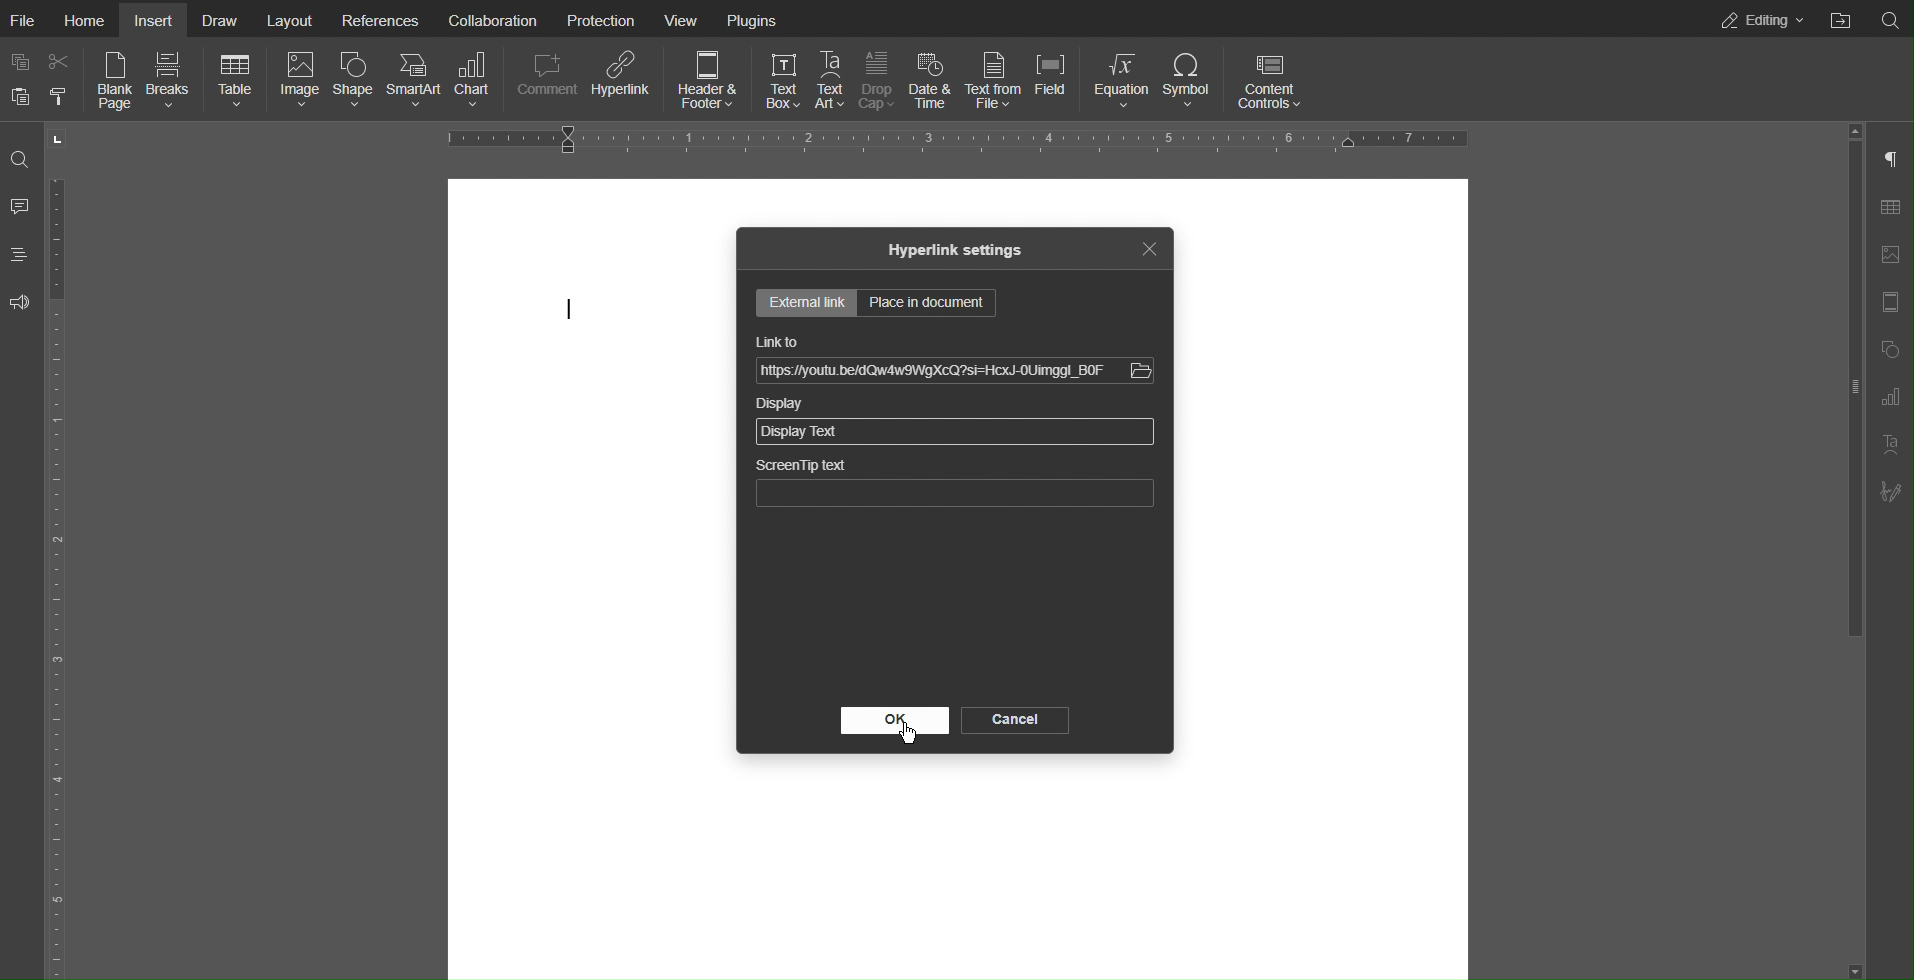  Describe the element at coordinates (706, 79) in the screenshot. I see `Header & Footer` at that location.